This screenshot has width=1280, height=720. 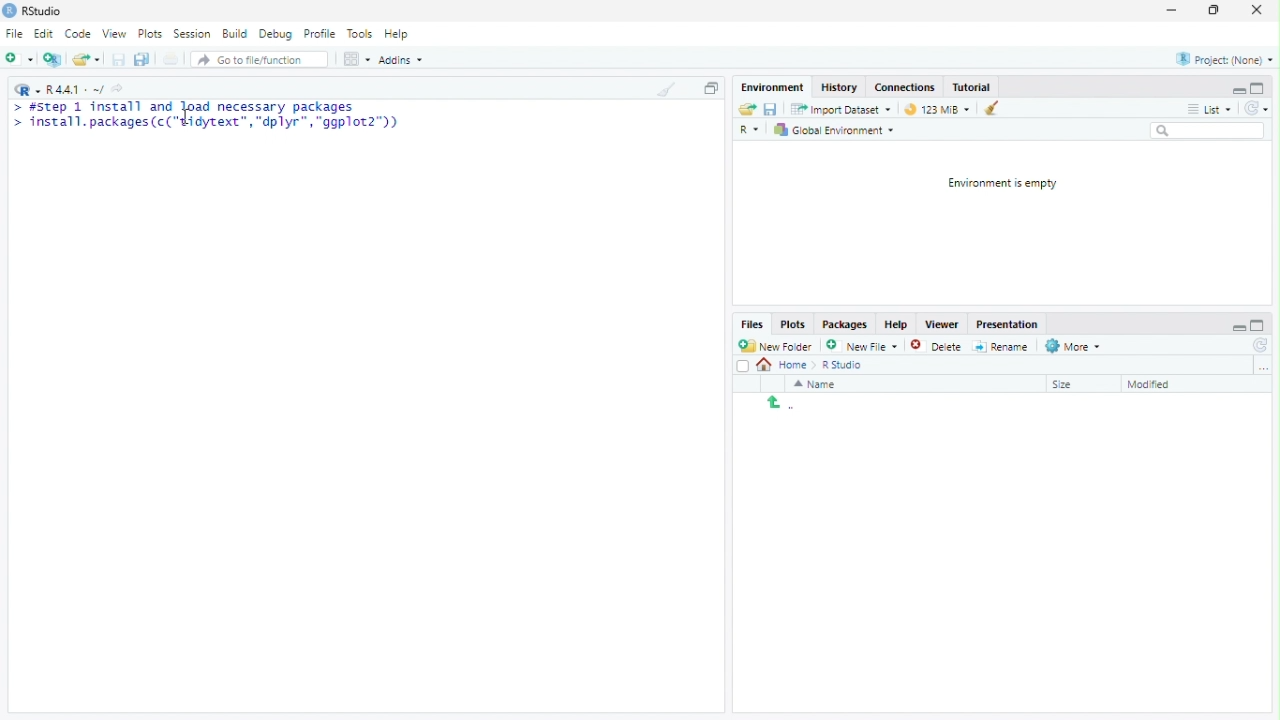 What do you see at coordinates (1001, 347) in the screenshot?
I see `Rename` at bounding box center [1001, 347].